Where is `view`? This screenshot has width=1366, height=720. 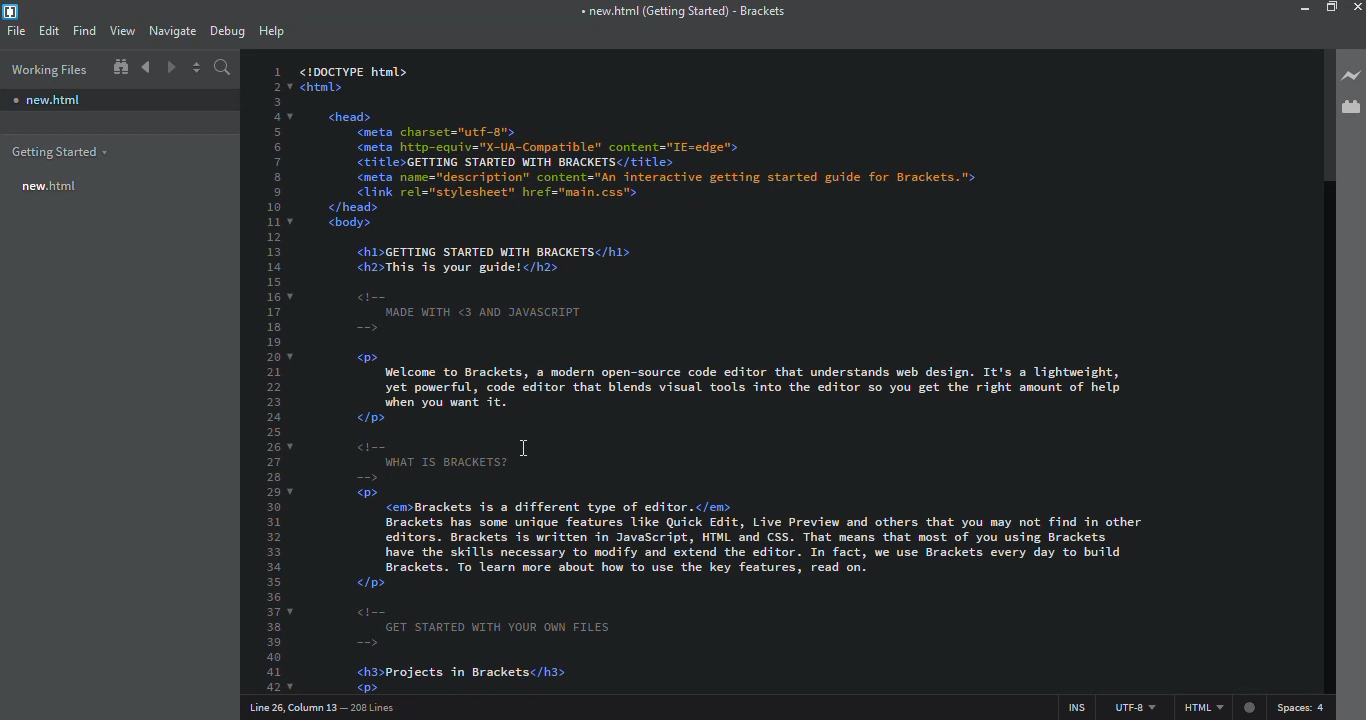 view is located at coordinates (122, 31).